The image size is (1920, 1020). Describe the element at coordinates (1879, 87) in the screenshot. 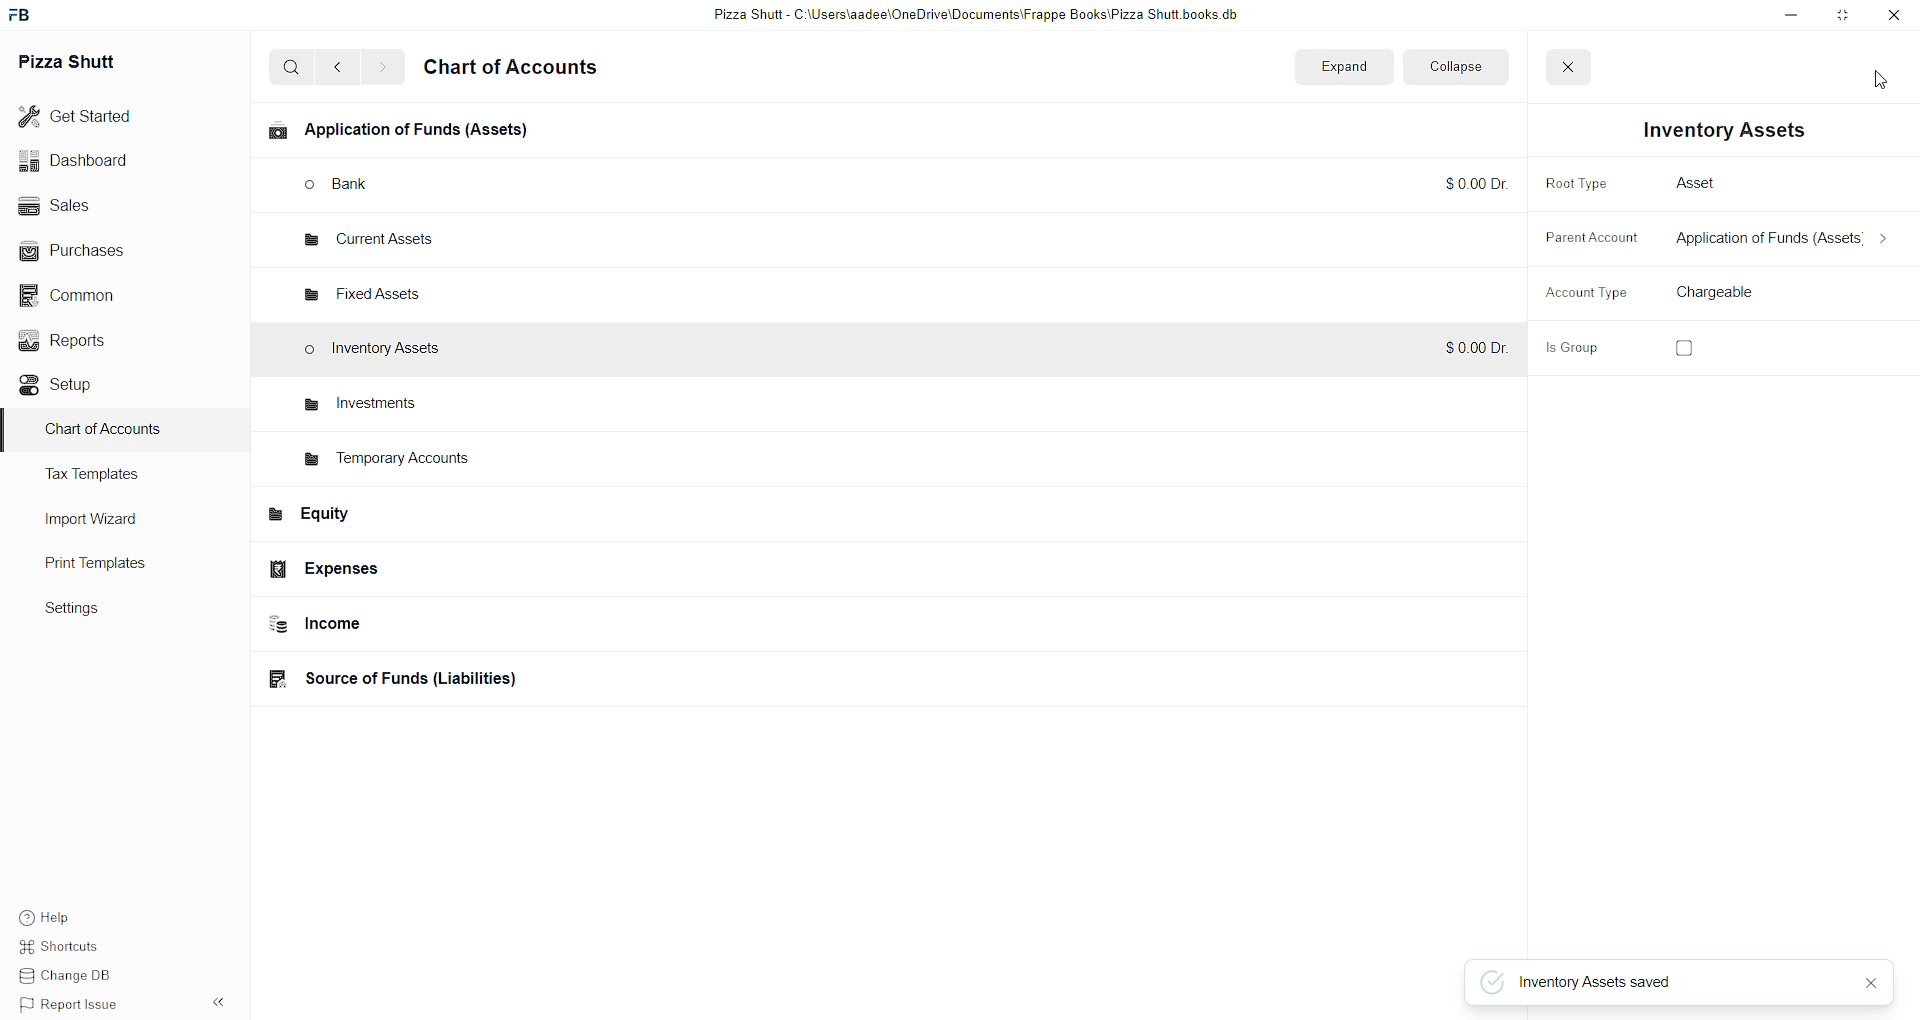

I see `cursor` at that location.